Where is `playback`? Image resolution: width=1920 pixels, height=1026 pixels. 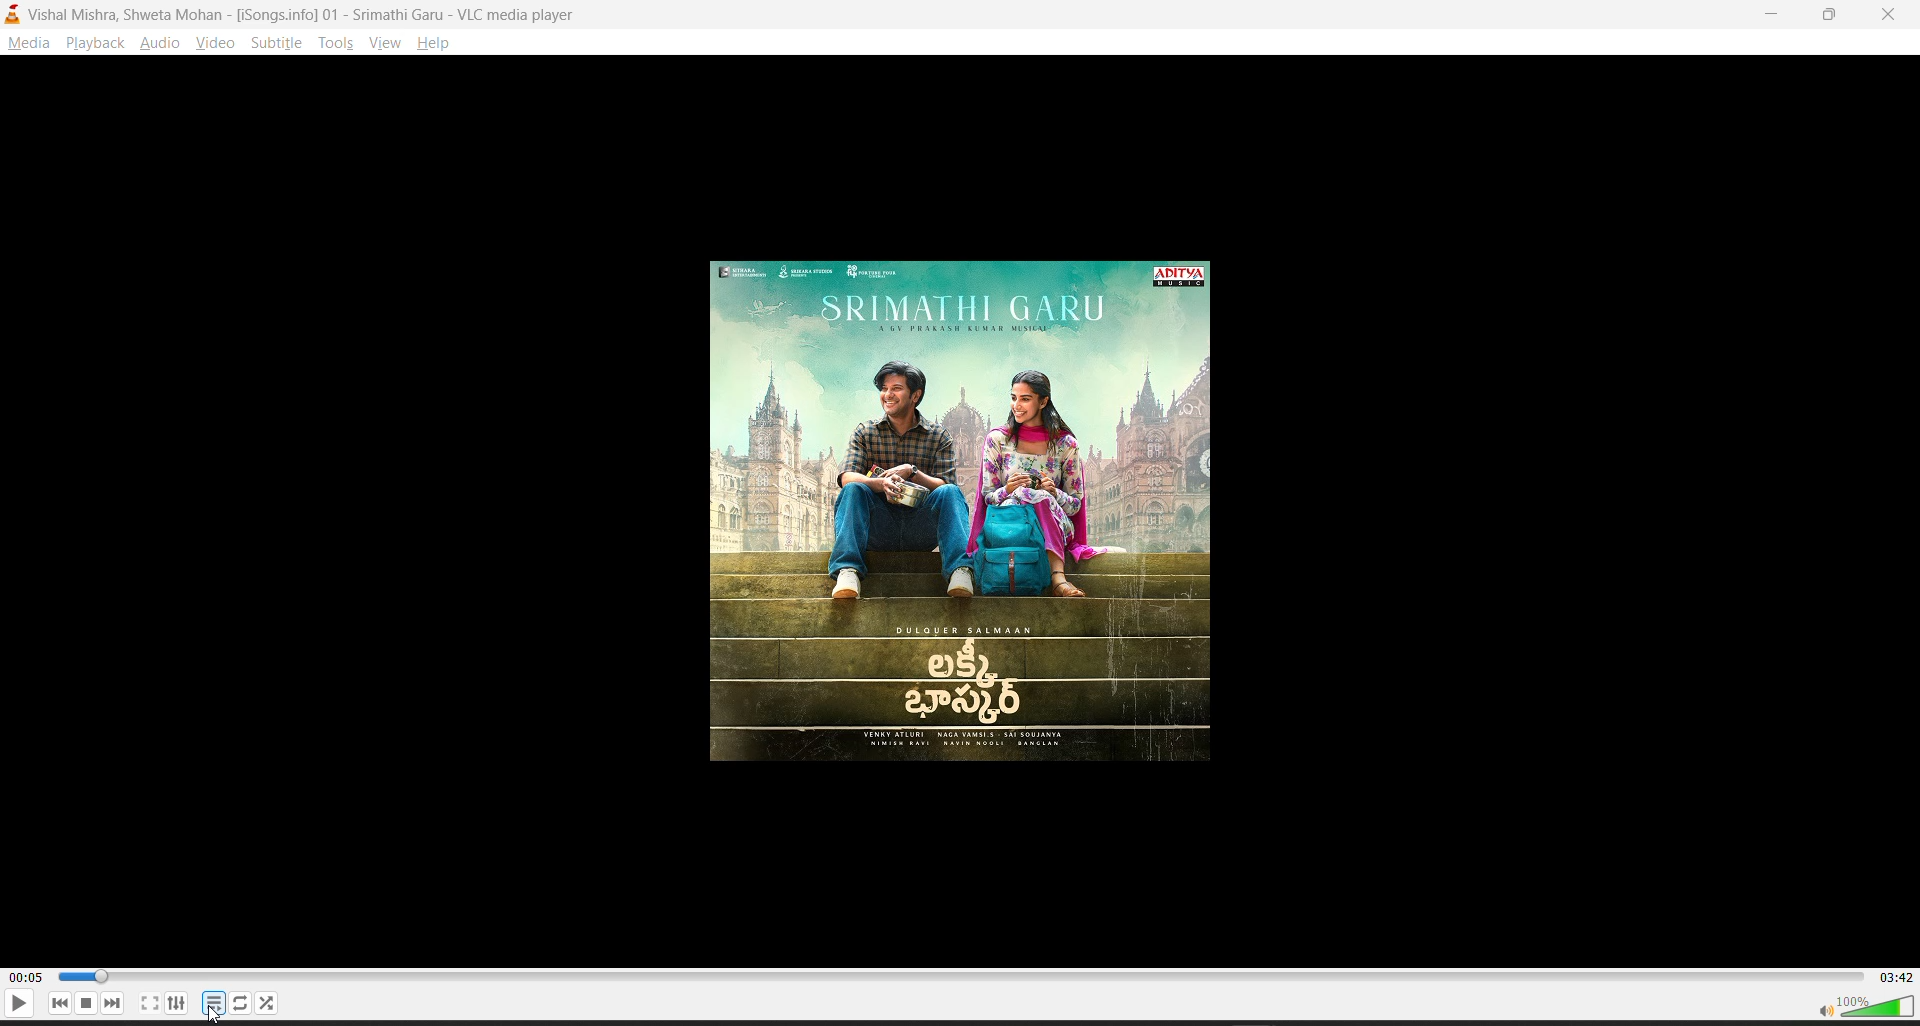
playback is located at coordinates (94, 43).